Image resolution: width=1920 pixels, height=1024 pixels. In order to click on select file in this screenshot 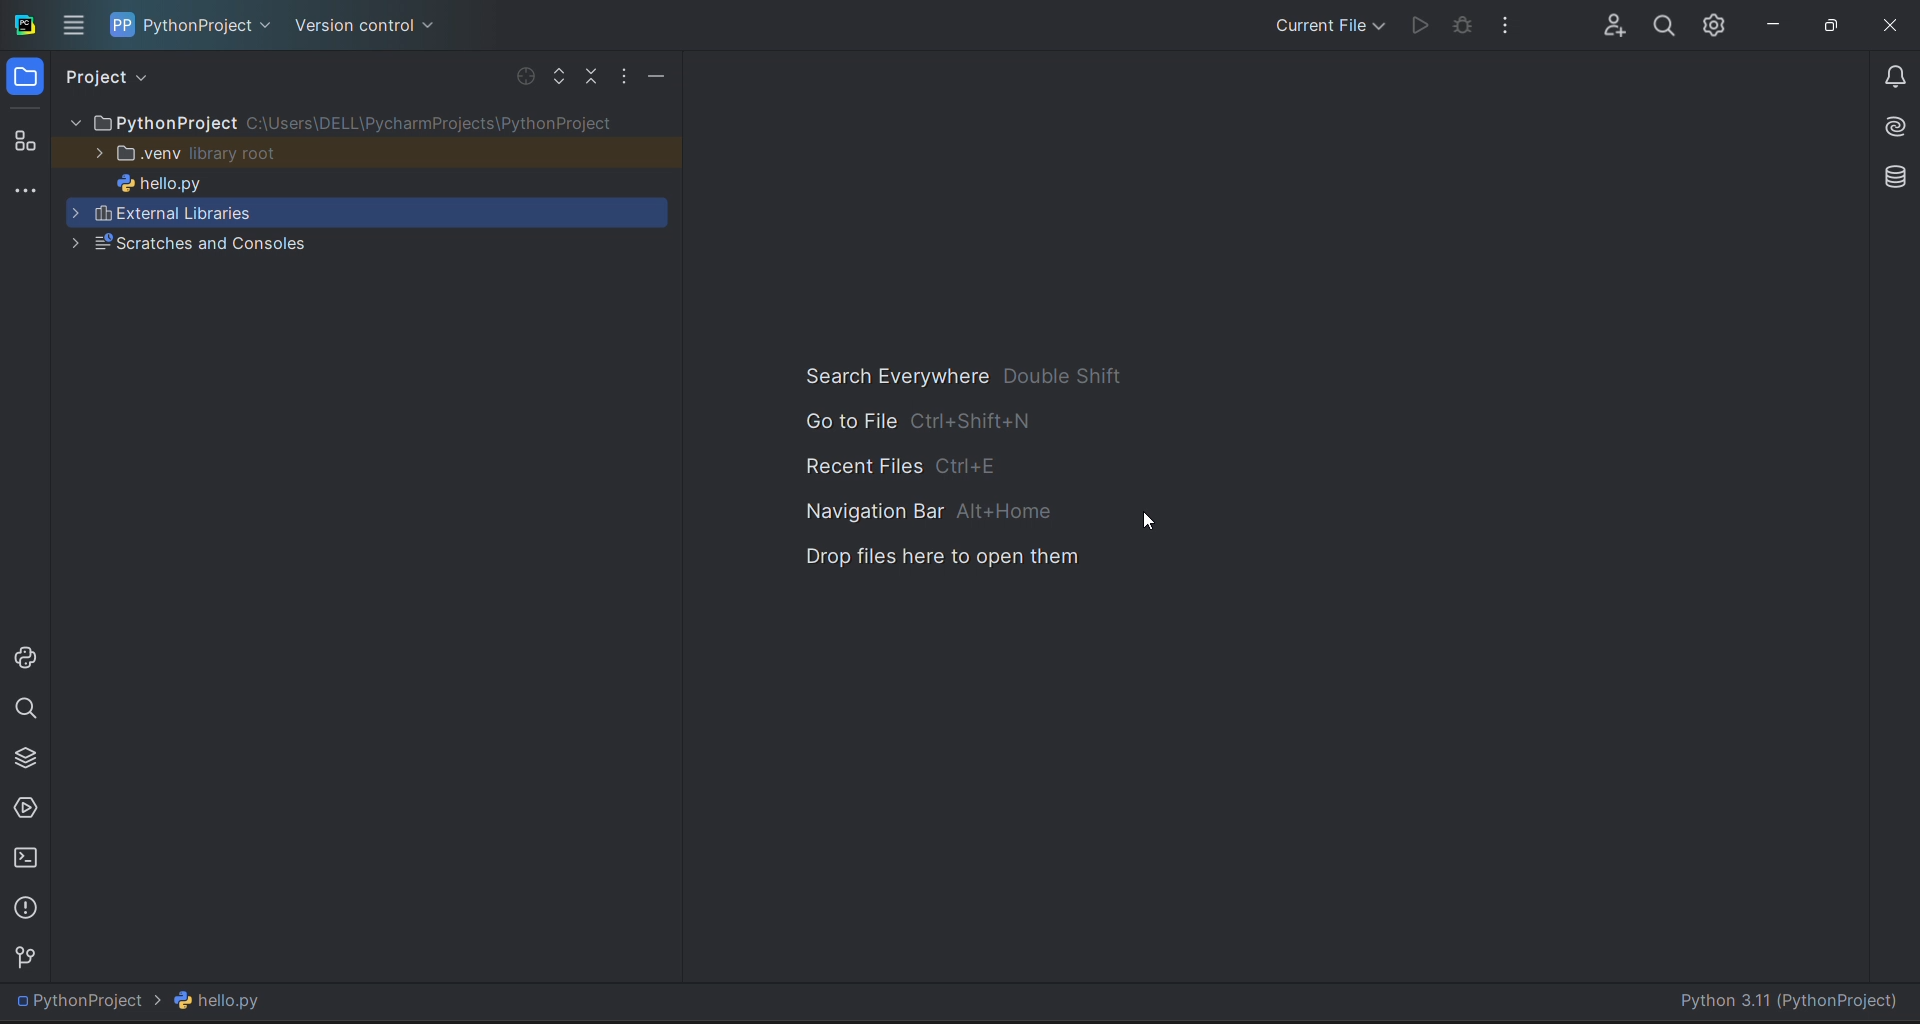, I will do `click(526, 75)`.